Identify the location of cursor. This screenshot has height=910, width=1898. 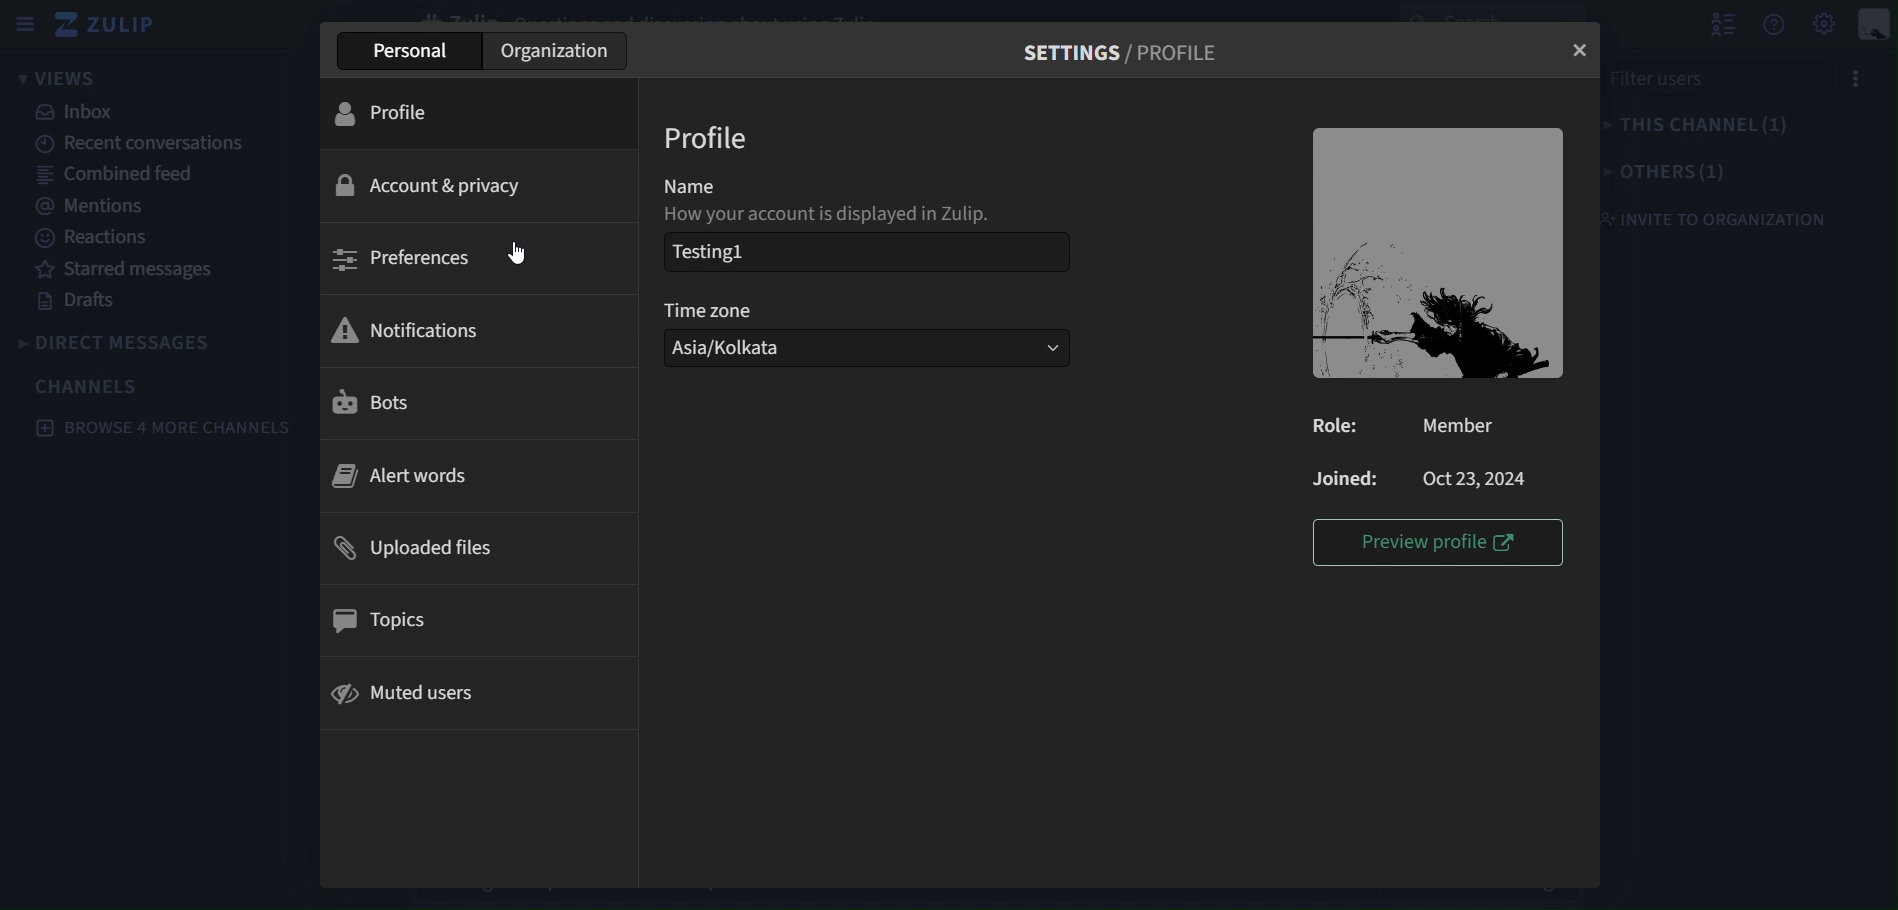
(524, 250).